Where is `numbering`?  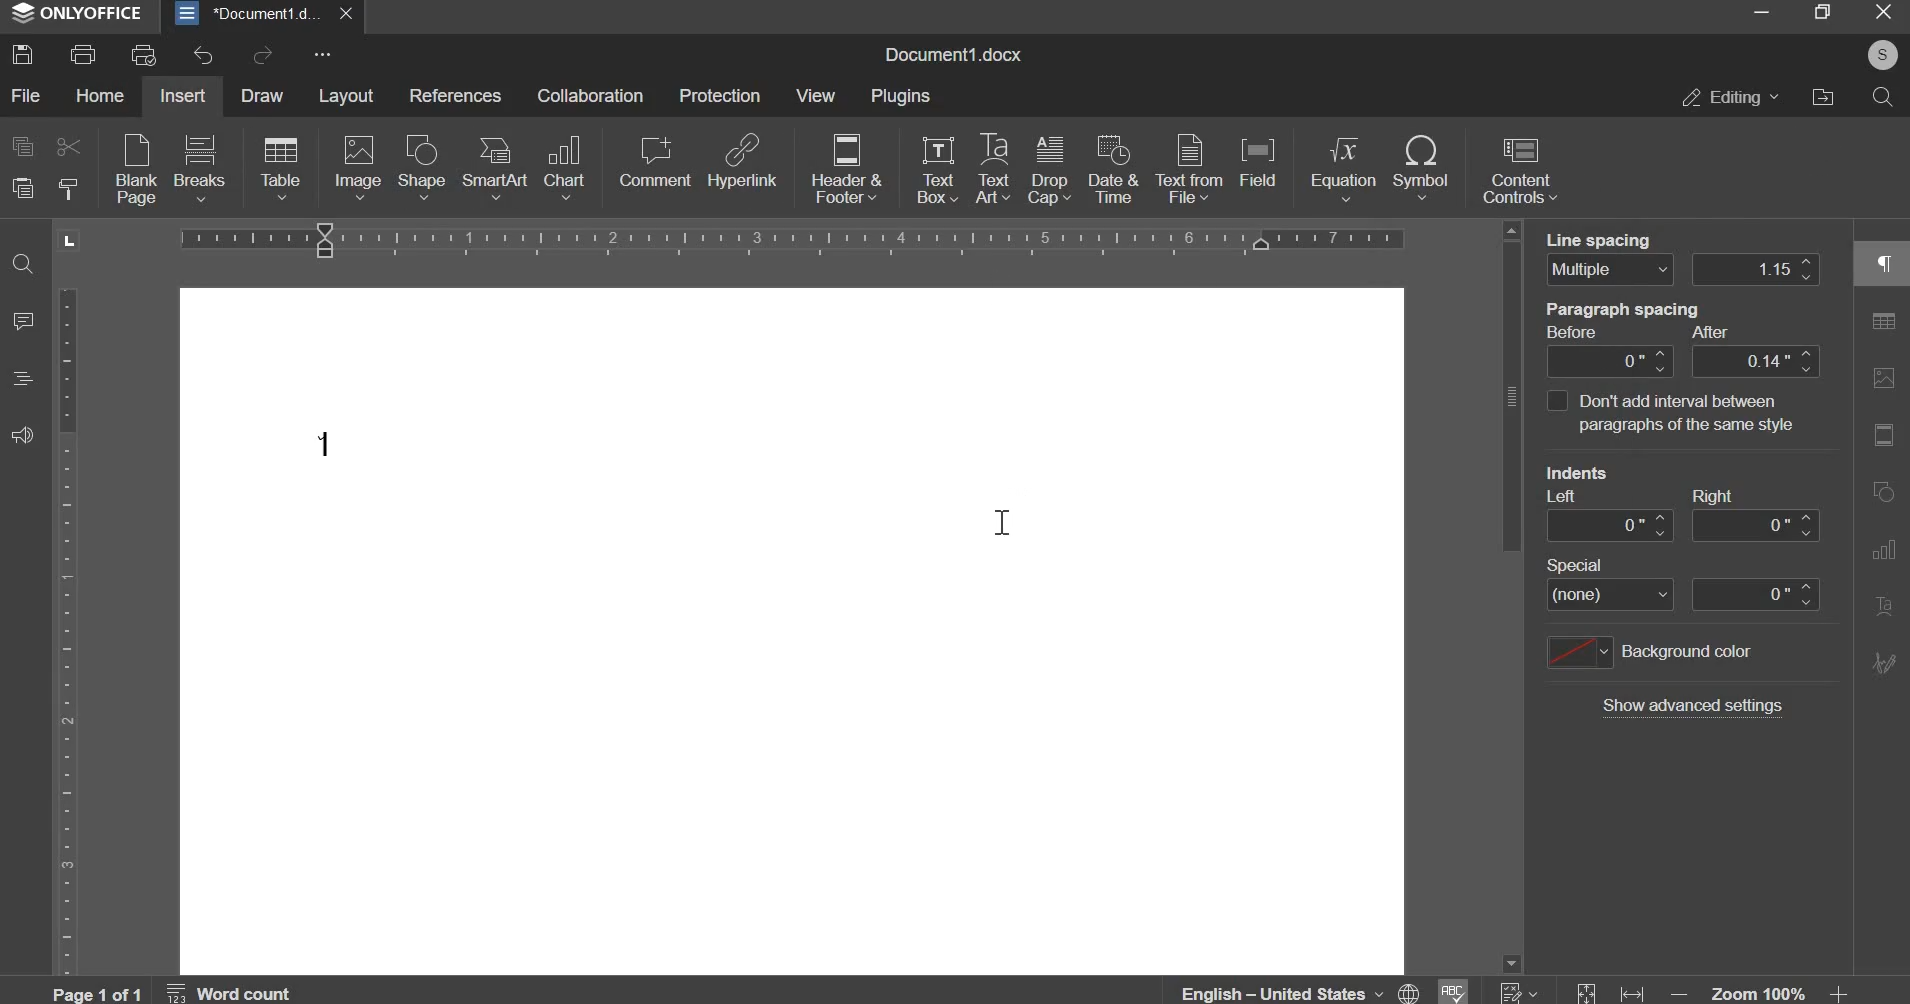
numbering is located at coordinates (1515, 991).